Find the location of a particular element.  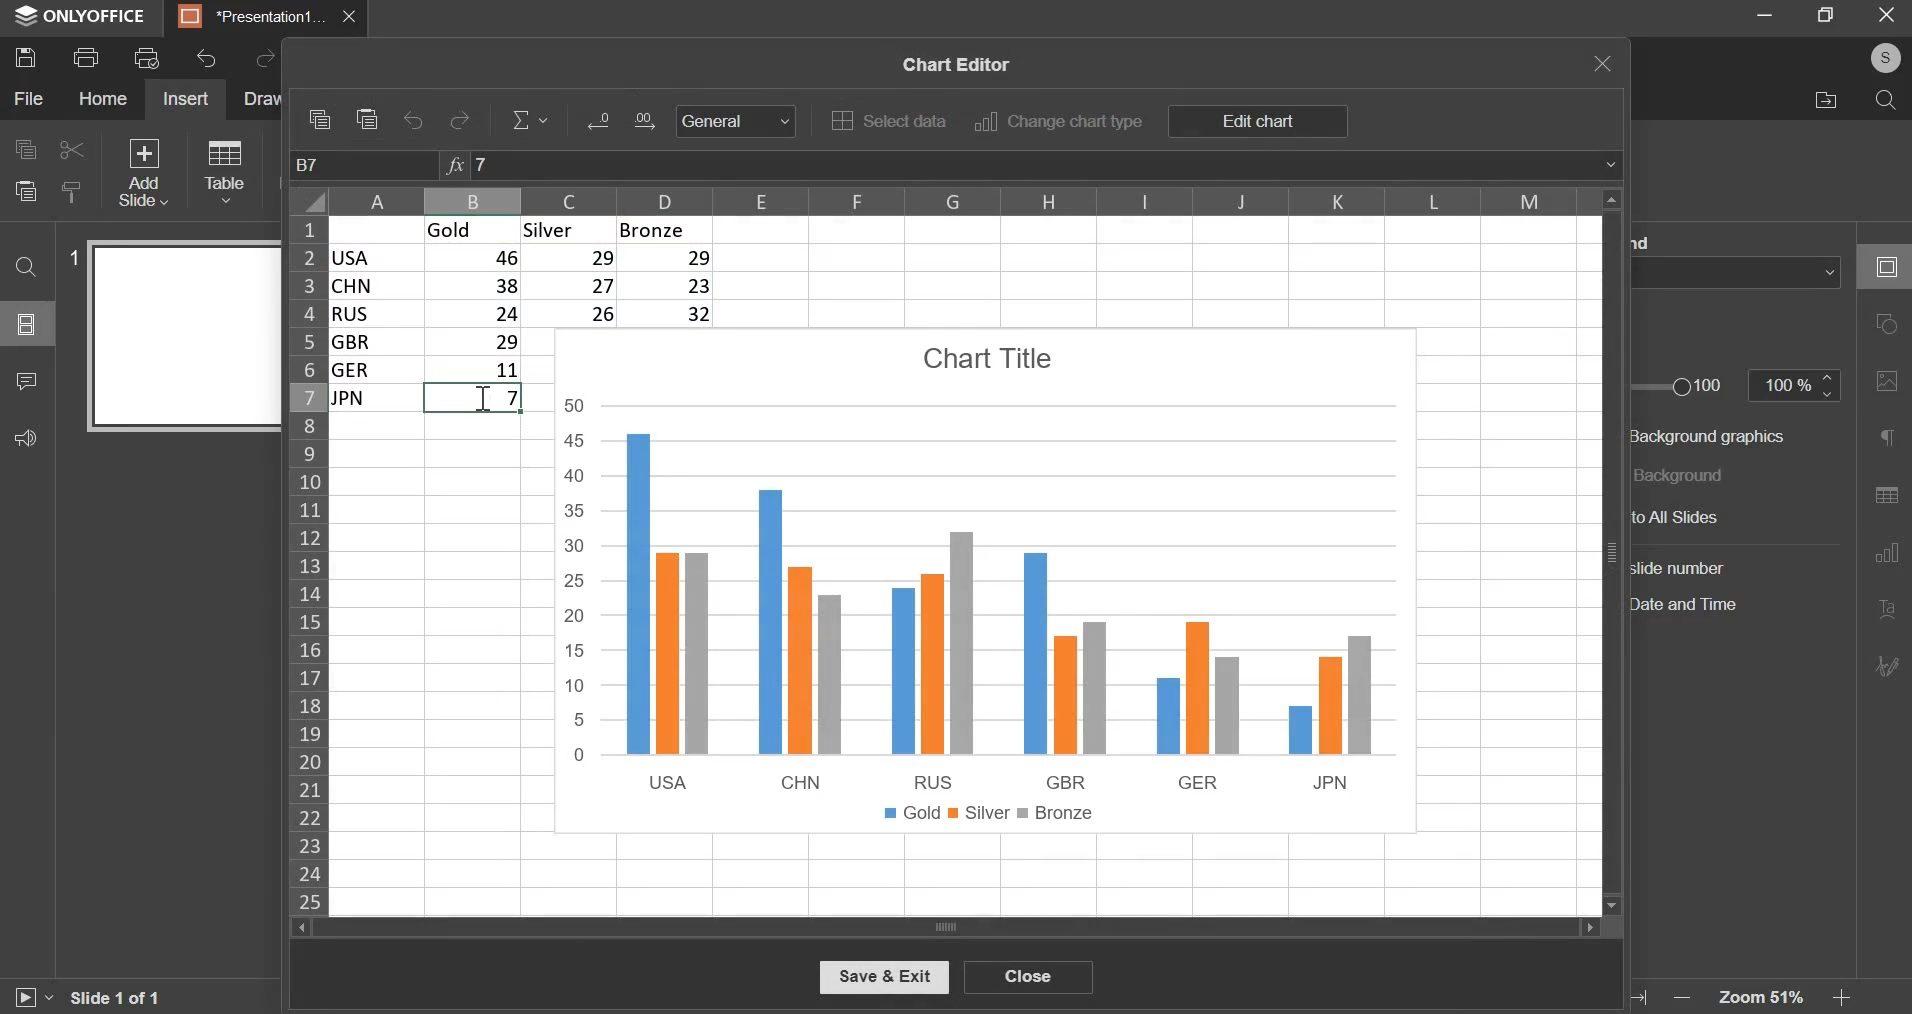

insert is located at coordinates (184, 99).